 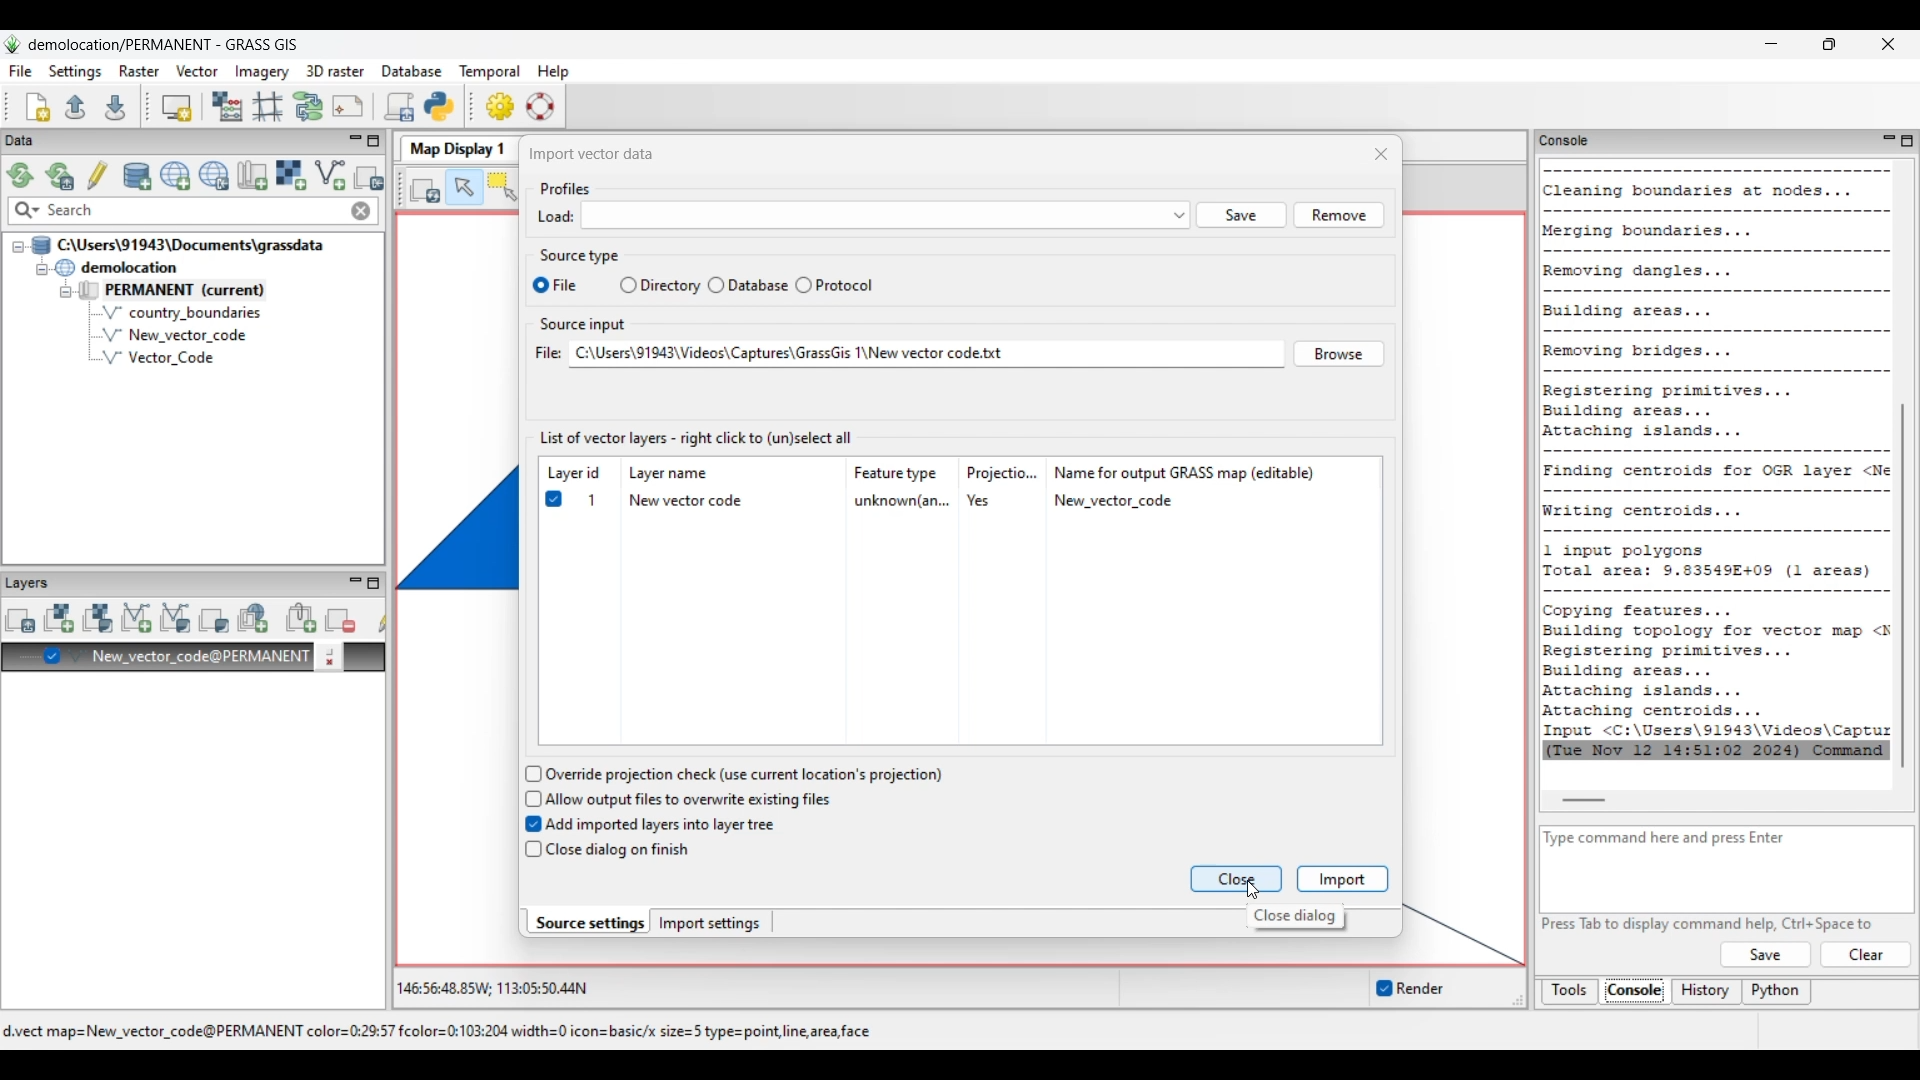 What do you see at coordinates (199, 291) in the screenshot?
I see `Double click to collapse Permanent` at bounding box center [199, 291].